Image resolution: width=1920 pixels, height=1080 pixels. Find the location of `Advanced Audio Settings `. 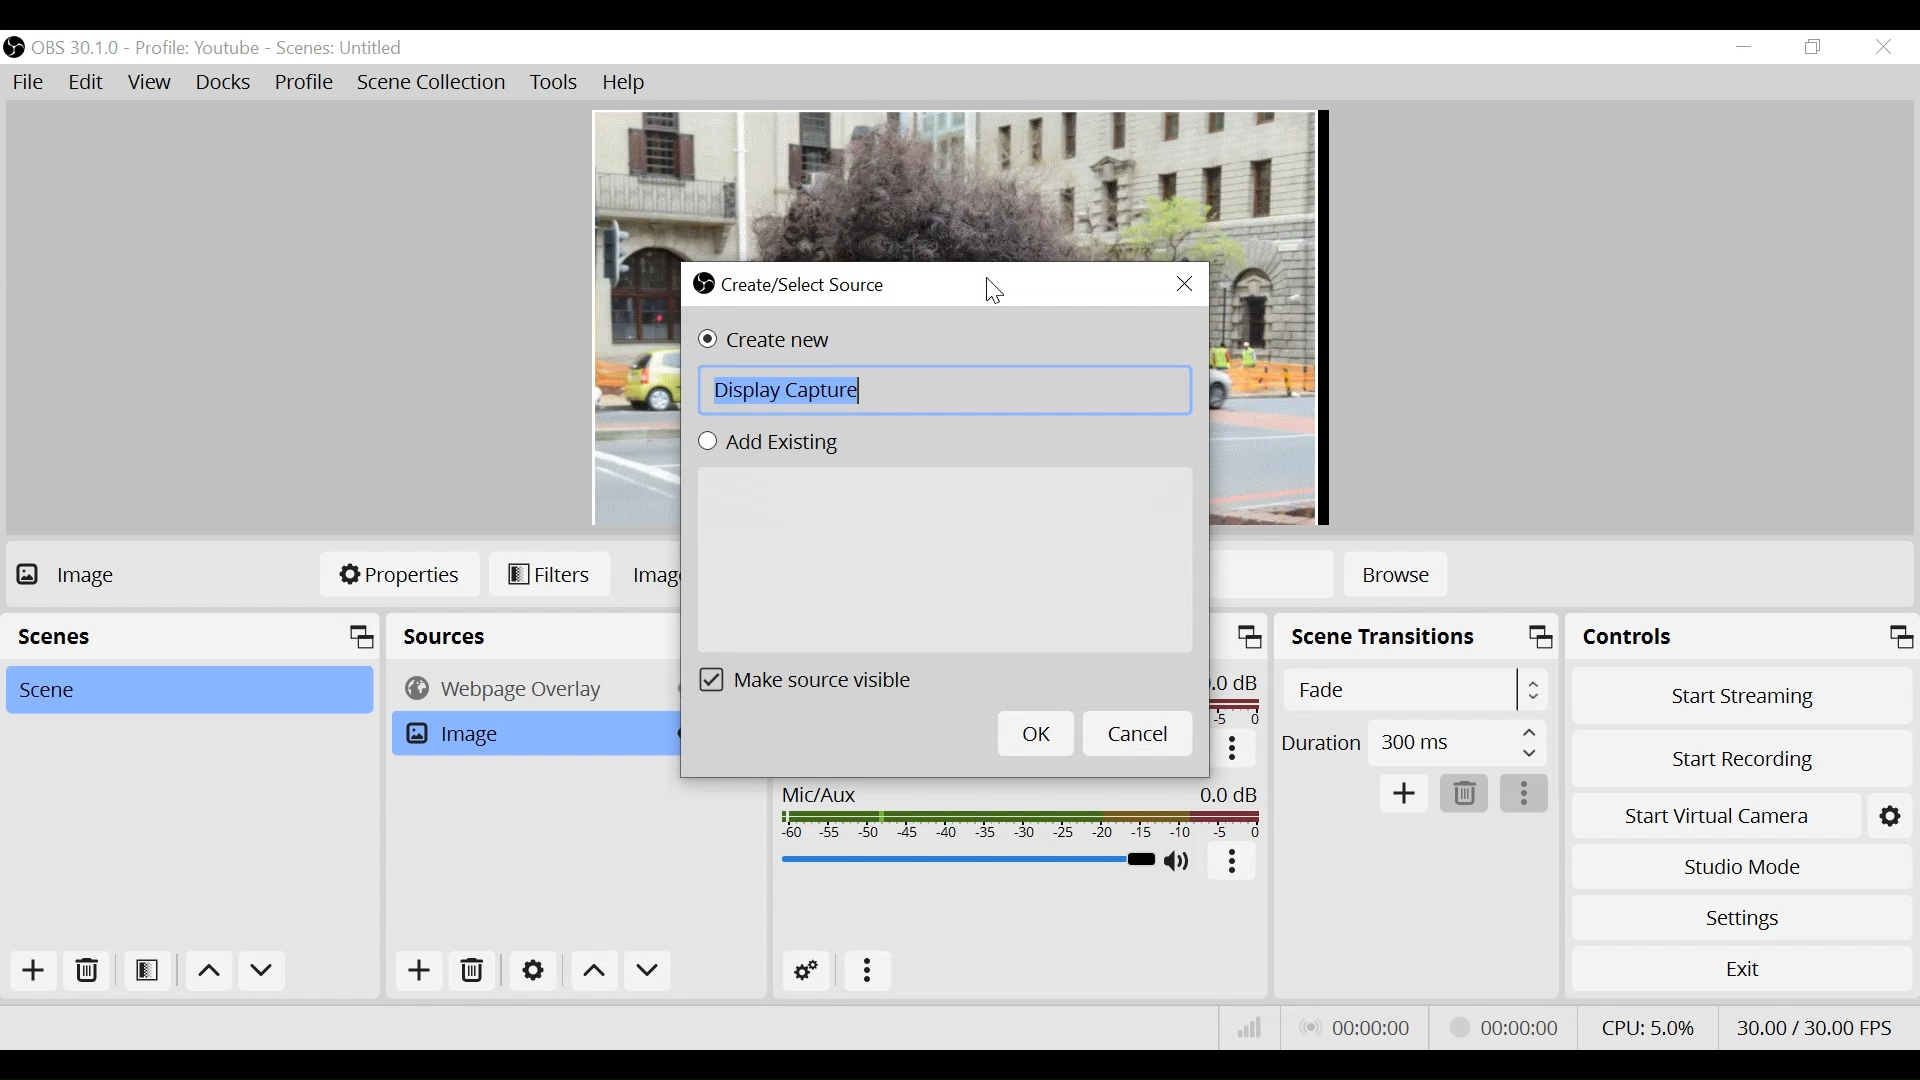

Advanced Audio Settings  is located at coordinates (805, 973).